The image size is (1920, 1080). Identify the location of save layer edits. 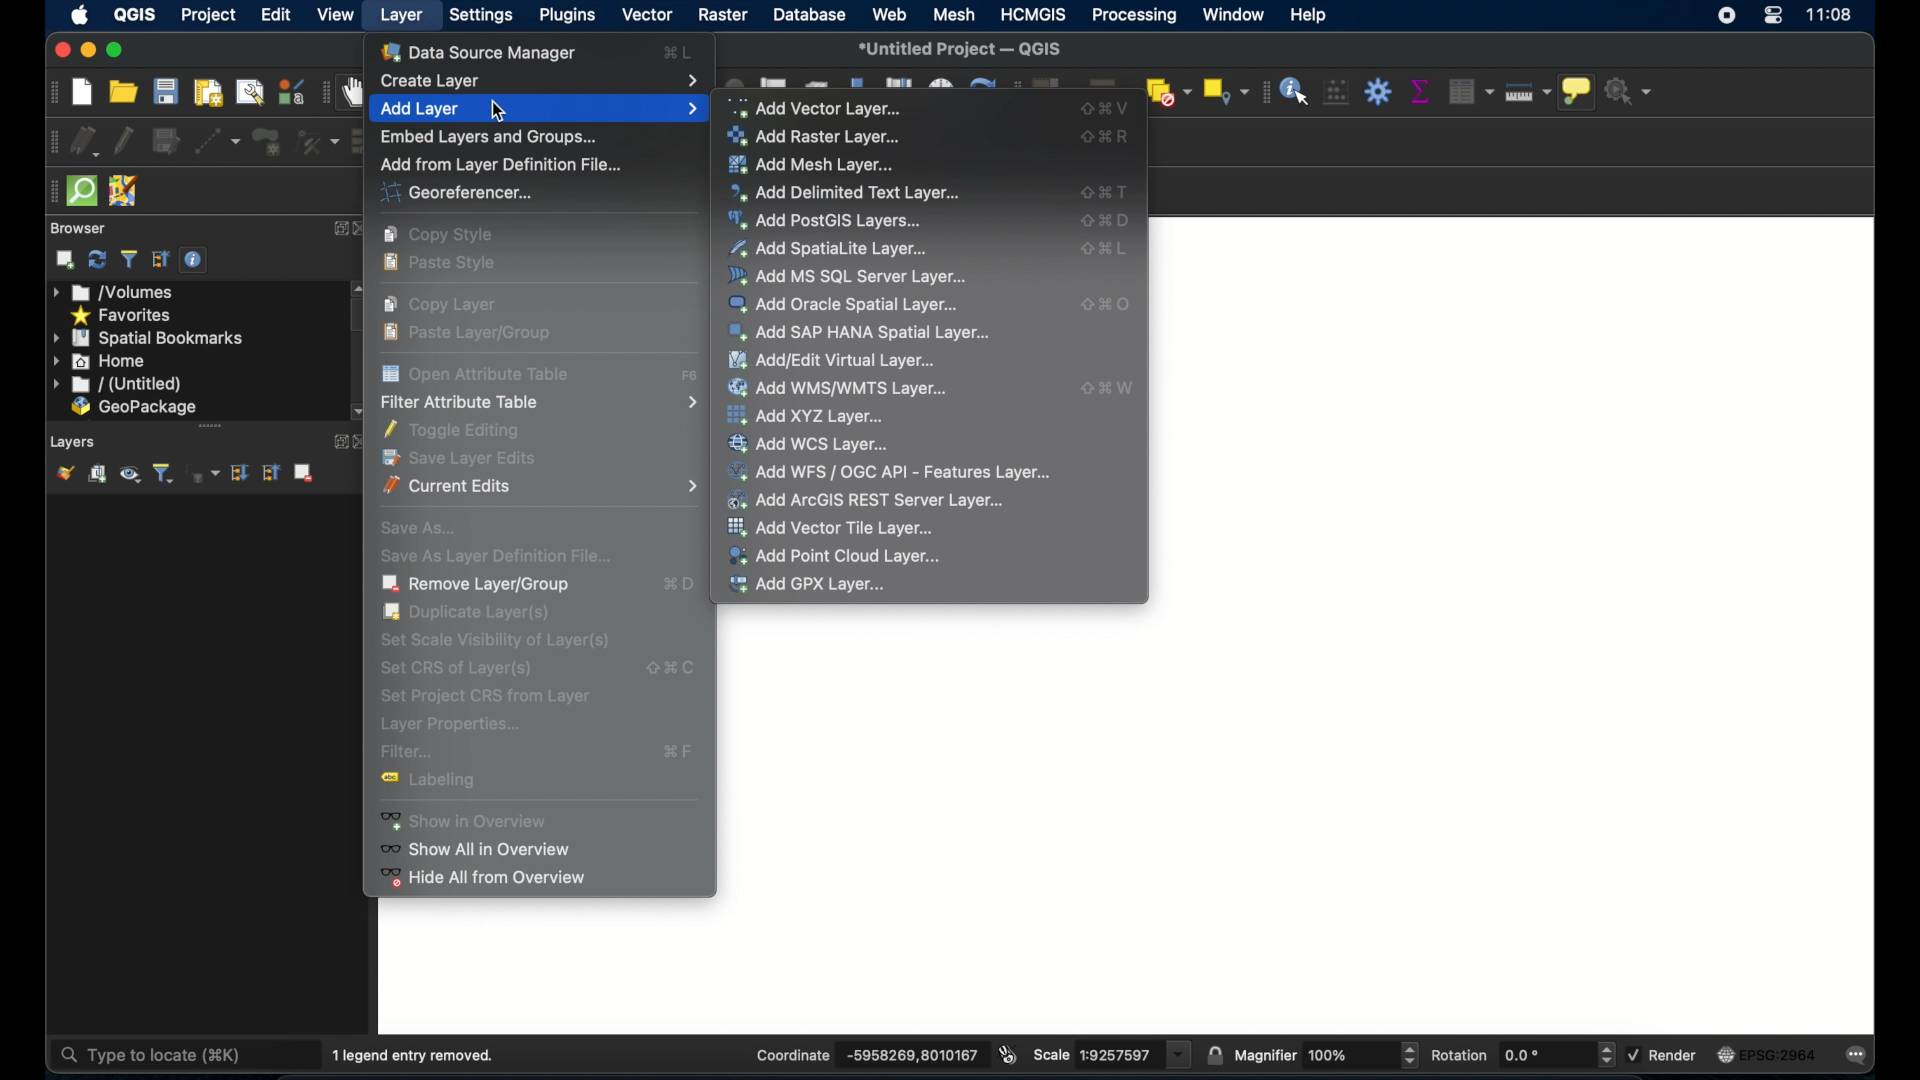
(467, 457).